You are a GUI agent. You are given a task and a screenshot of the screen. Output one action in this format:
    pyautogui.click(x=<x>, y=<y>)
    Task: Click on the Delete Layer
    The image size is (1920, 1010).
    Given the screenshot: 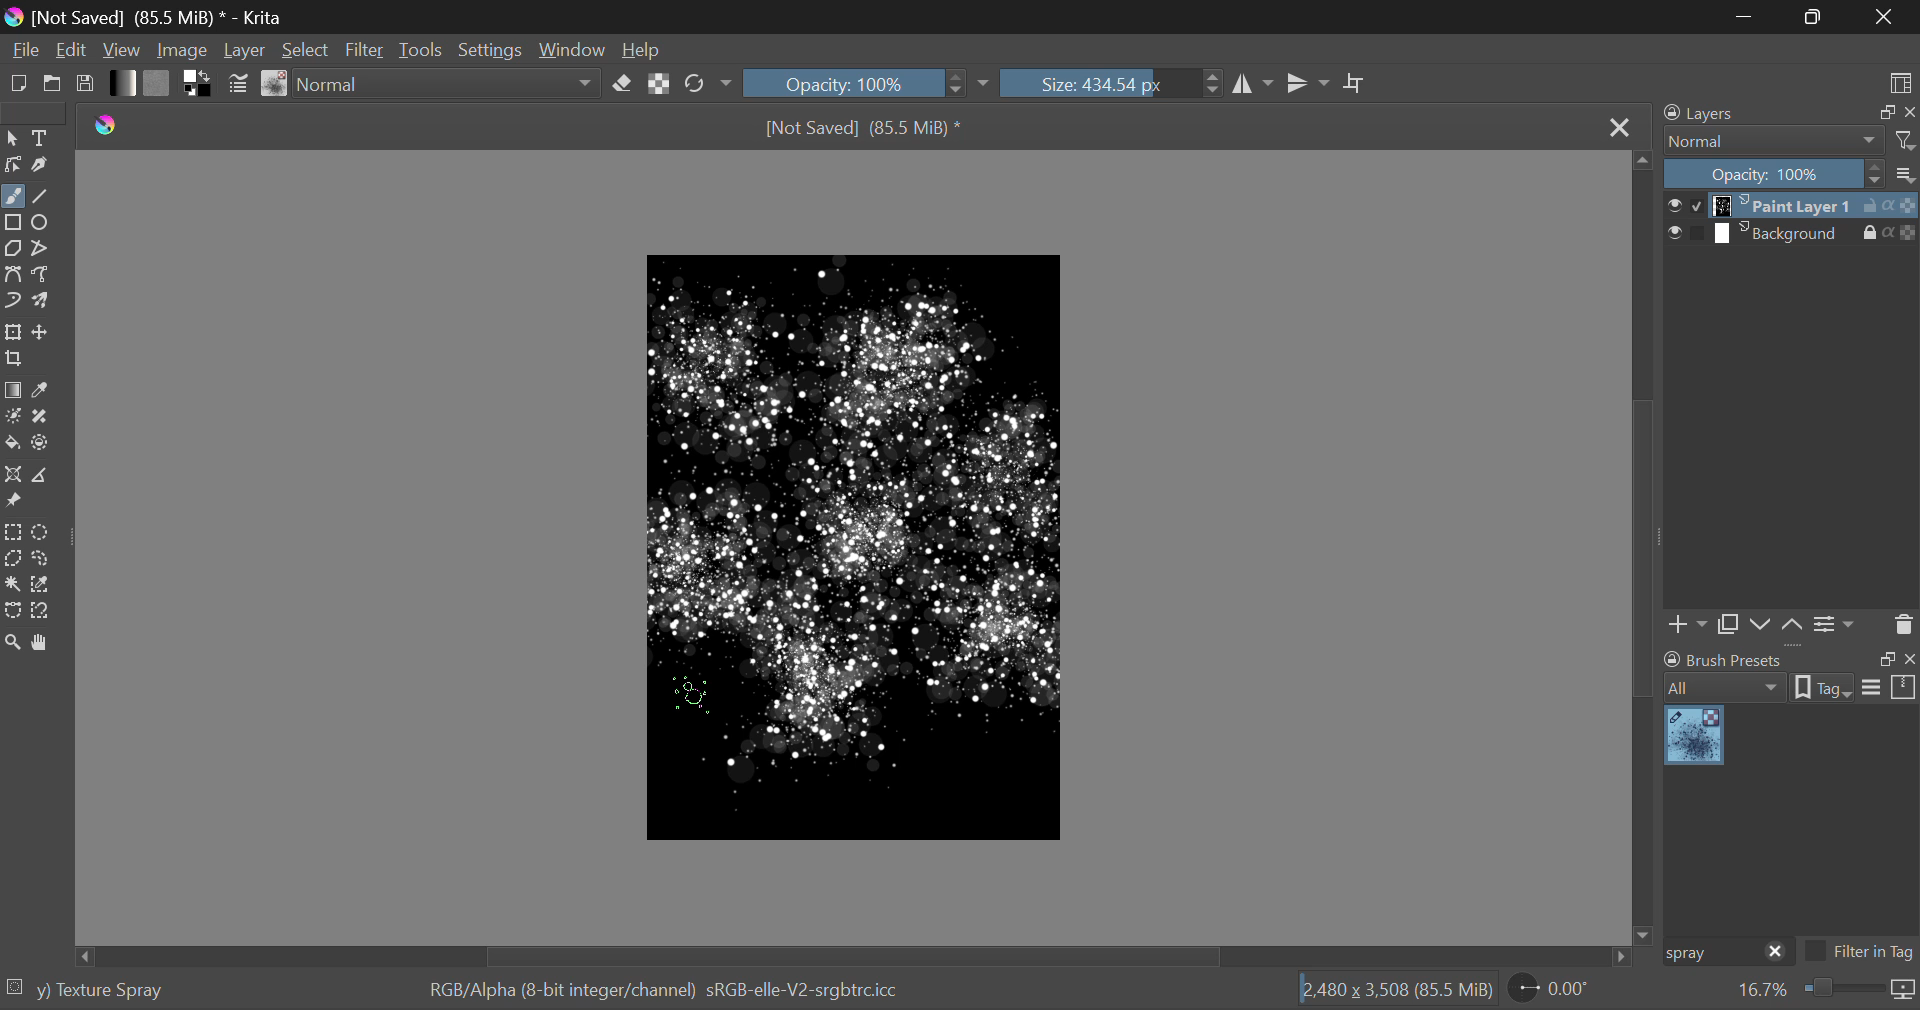 What is the action you would take?
    pyautogui.click(x=1901, y=623)
    